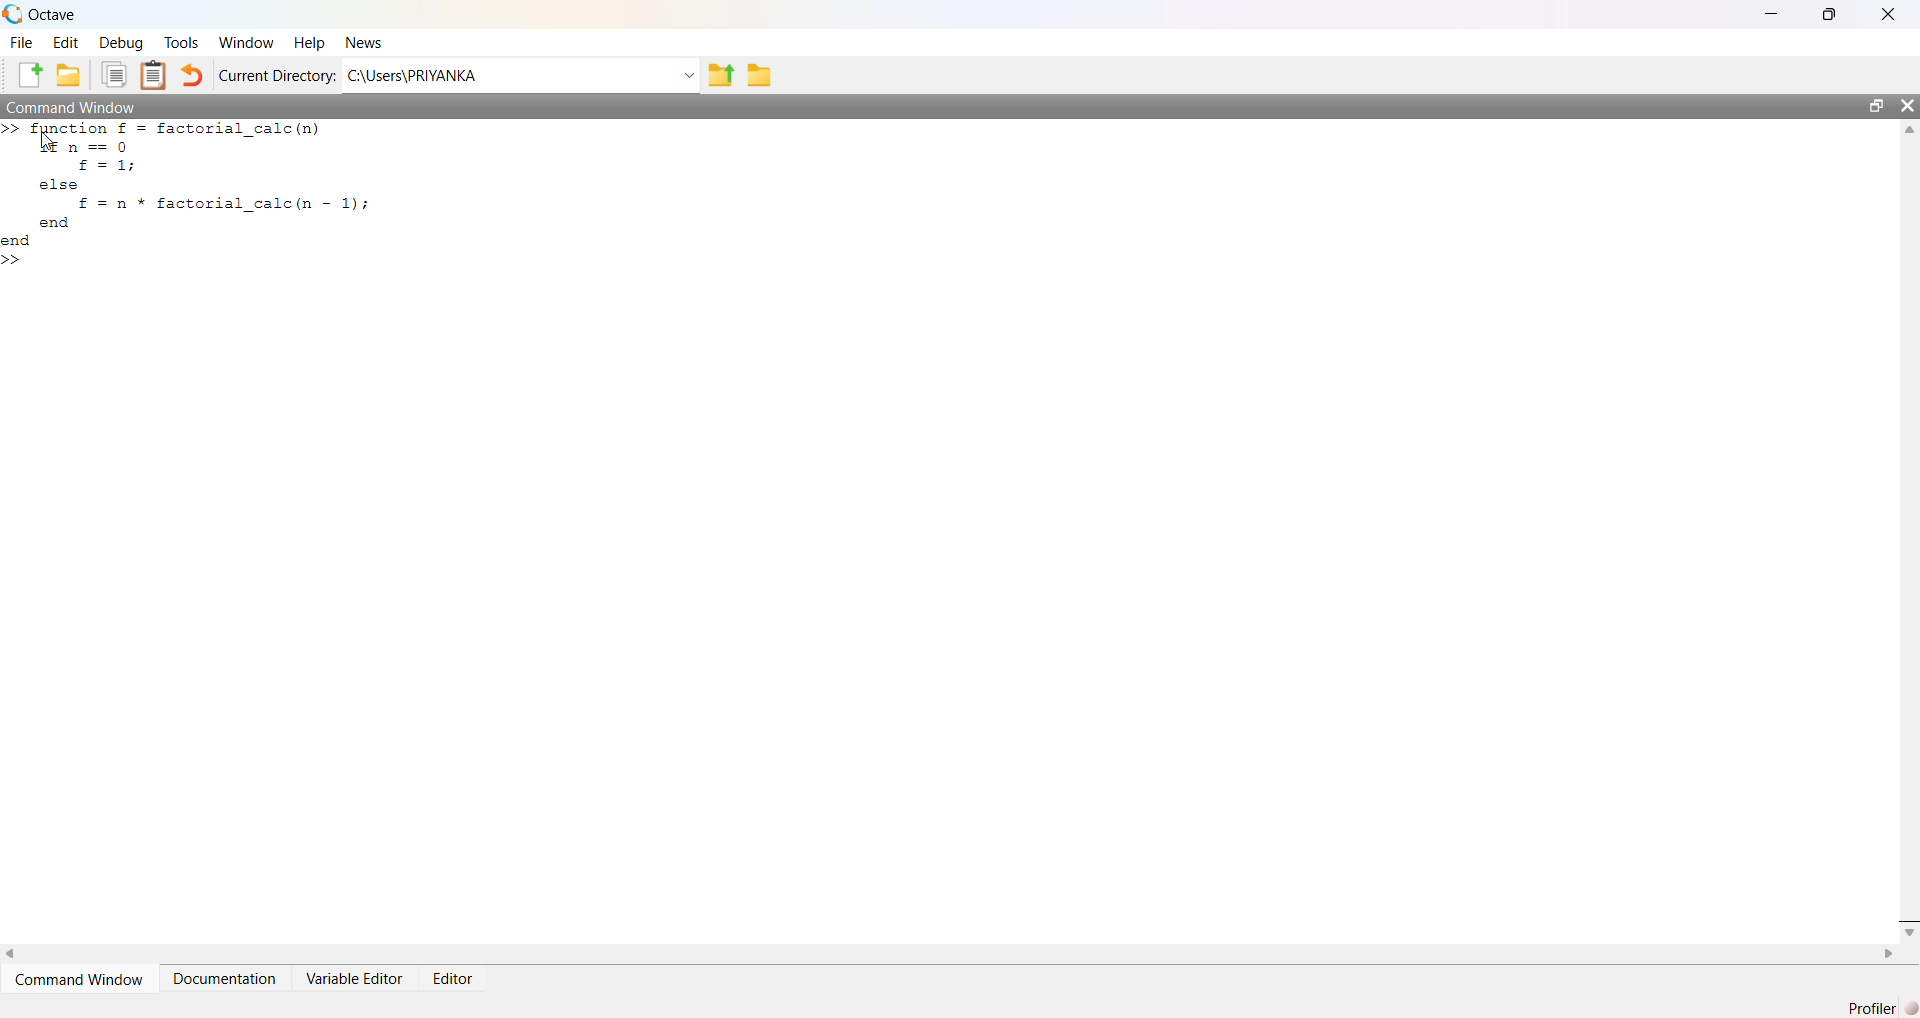 This screenshot has height=1018, width=1920. Describe the element at coordinates (689, 76) in the screenshot. I see `Drop-down ` at that location.